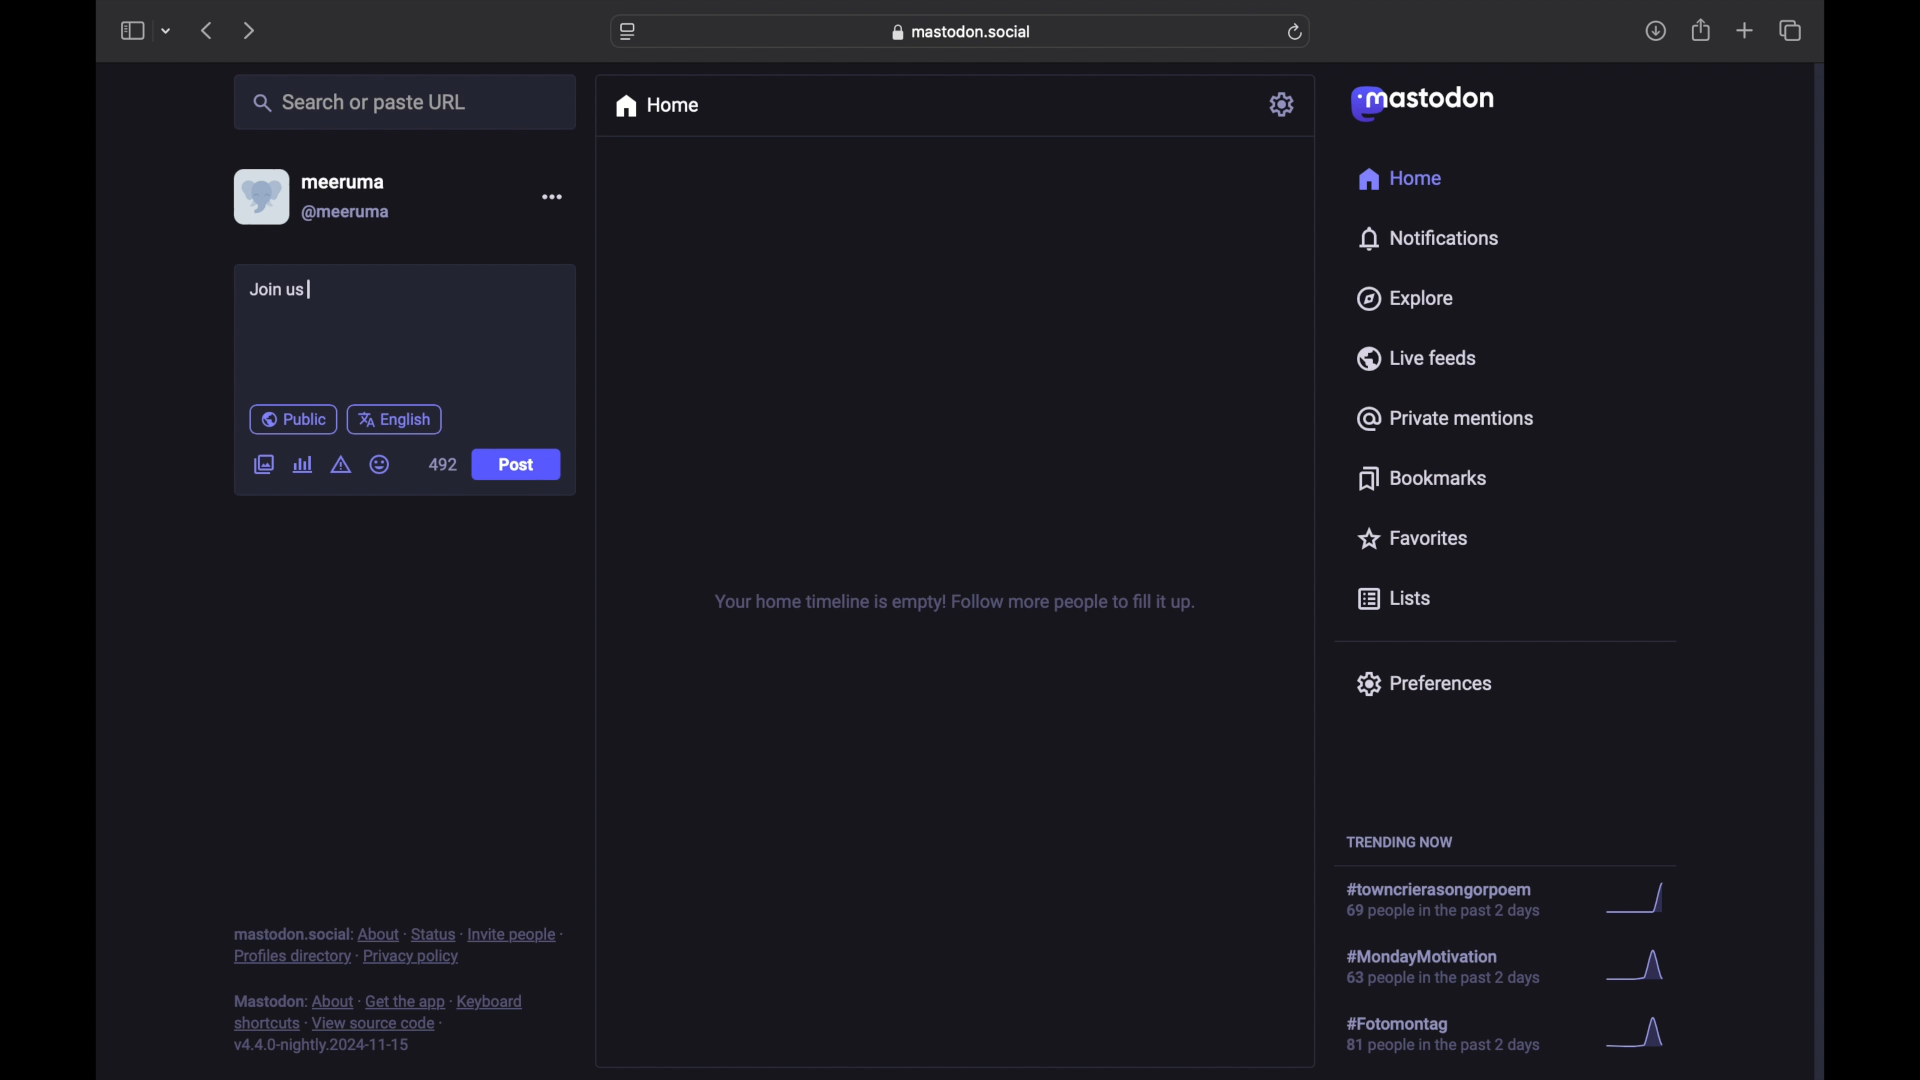 This screenshot has width=1920, height=1080. Describe the element at coordinates (302, 464) in the screenshot. I see `add  poll` at that location.